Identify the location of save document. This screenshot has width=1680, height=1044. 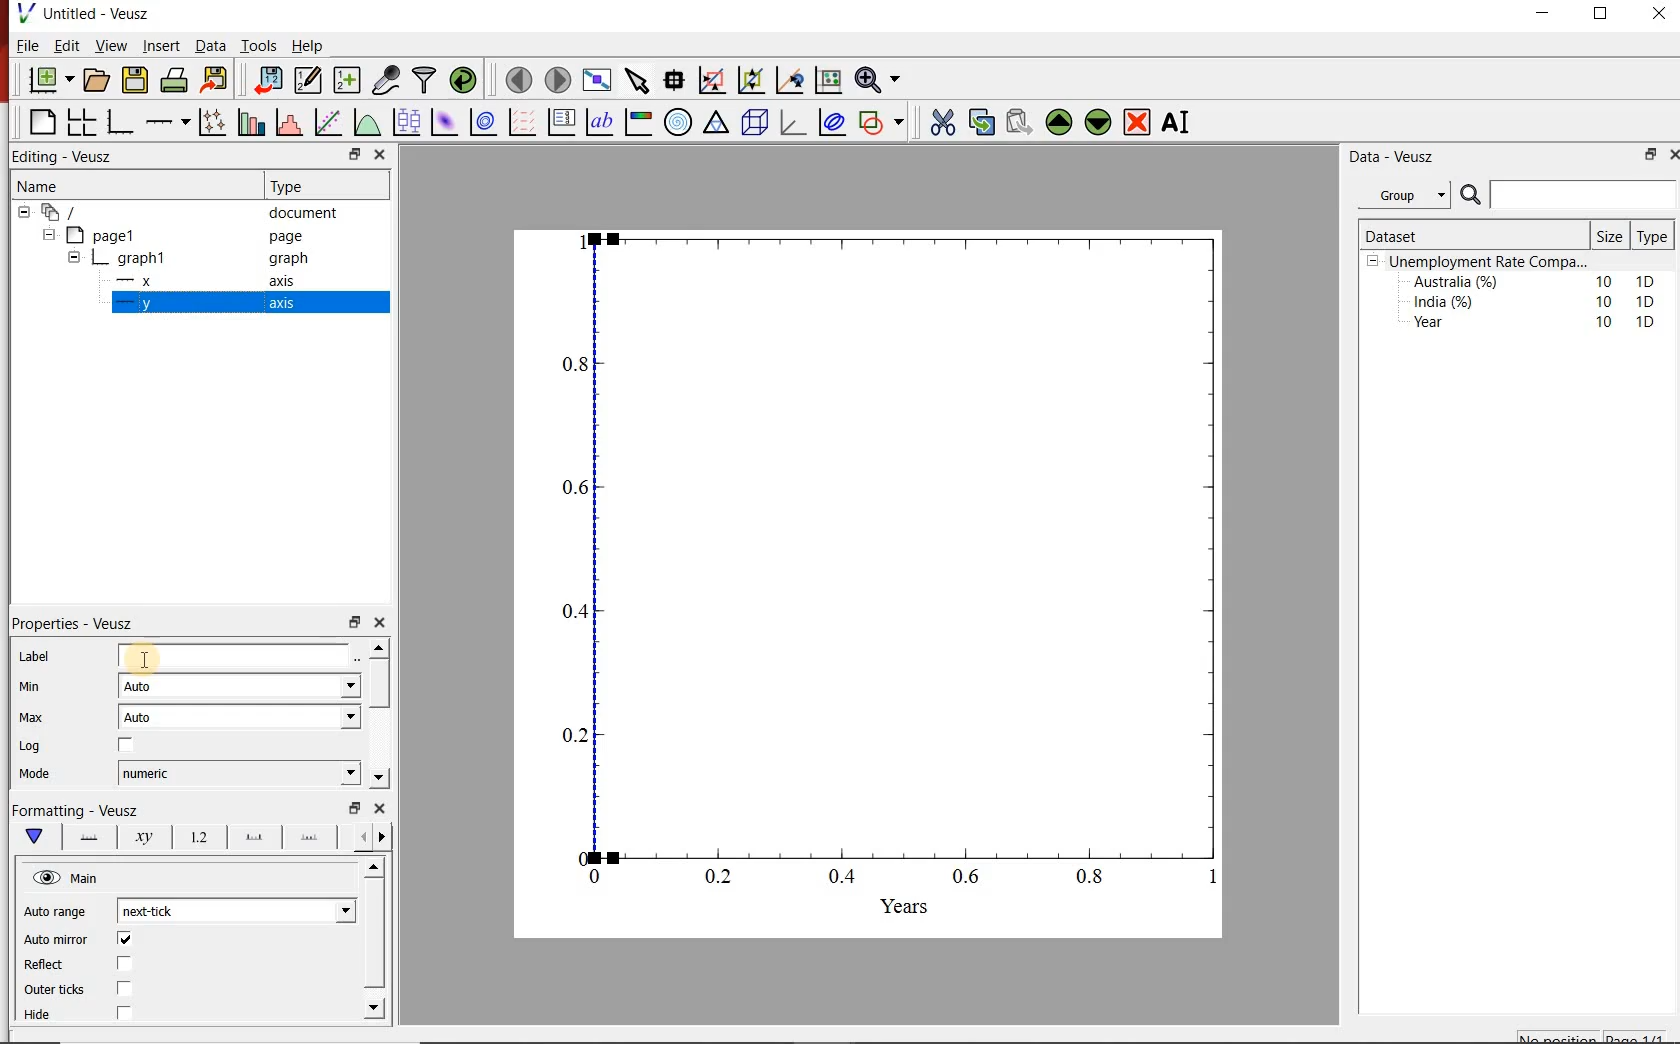
(135, 79).